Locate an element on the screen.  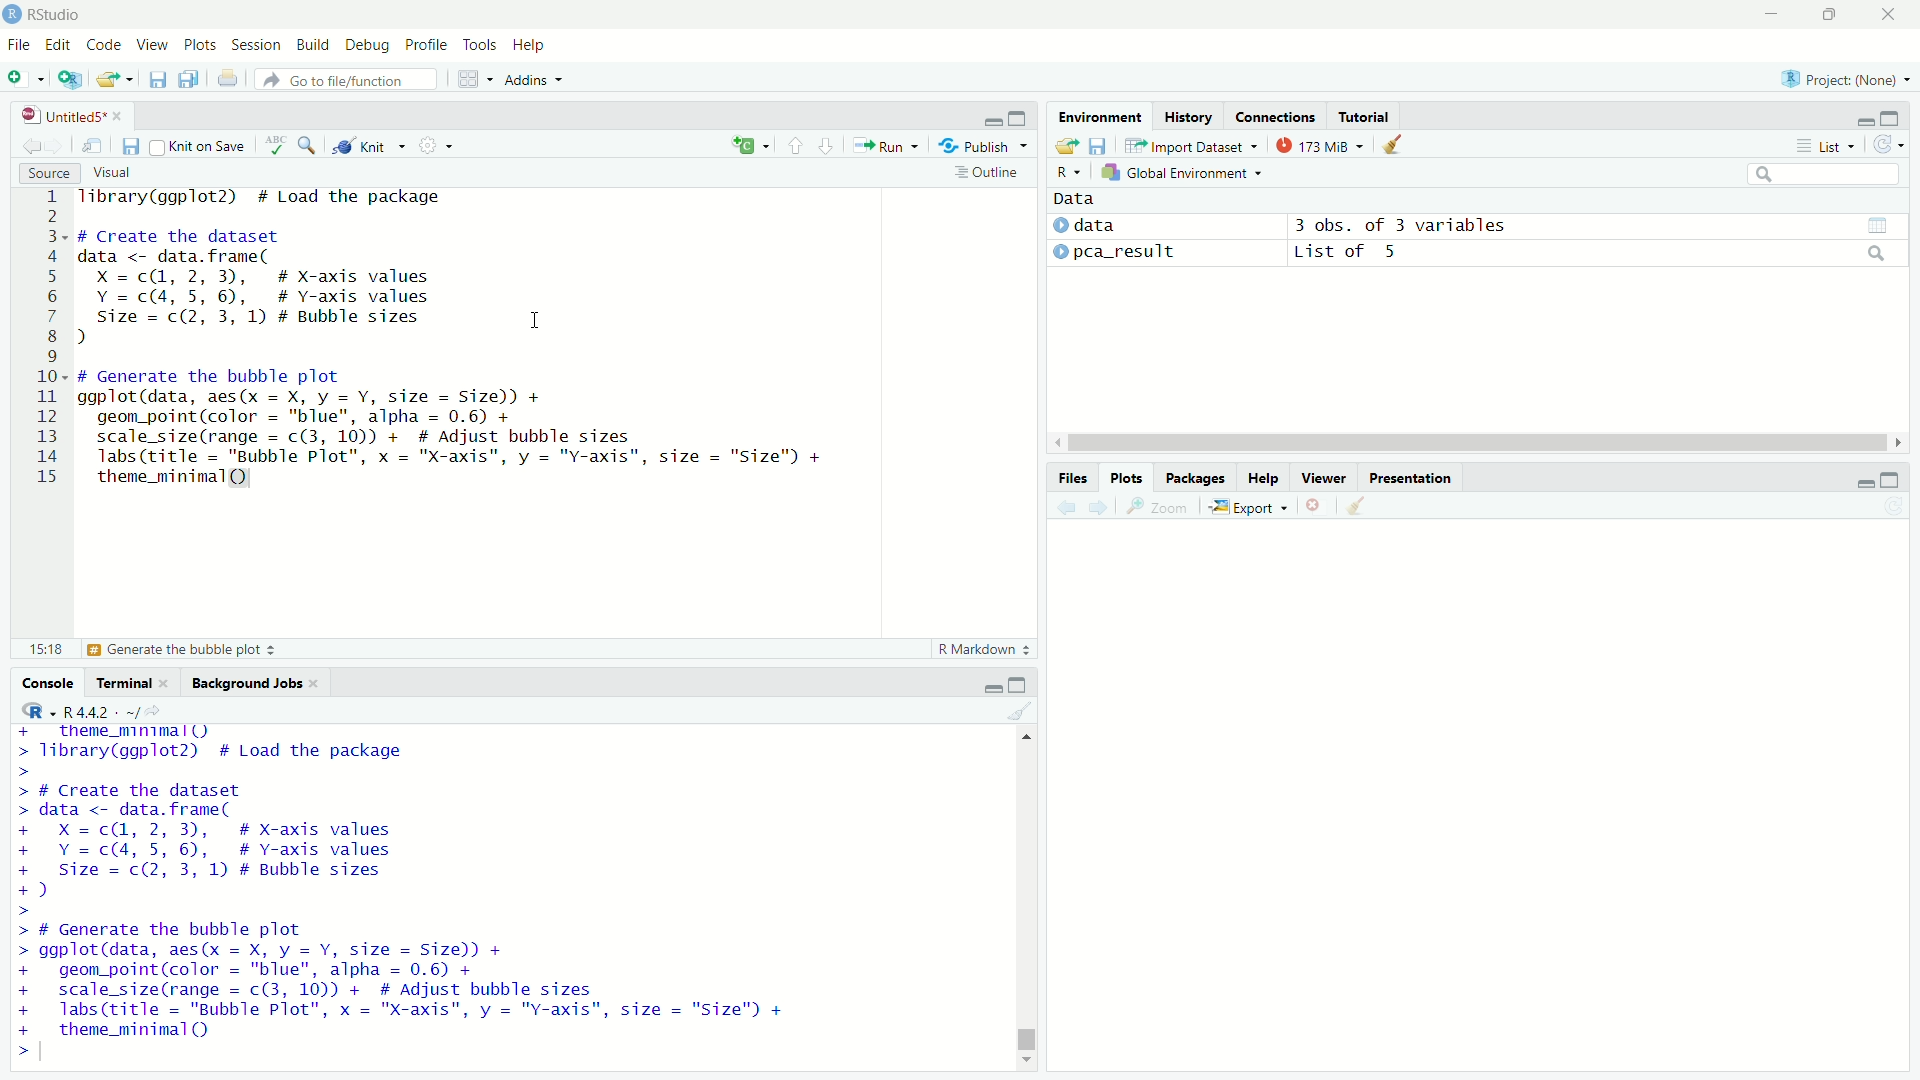
go back is located at coordinates (31, 144).